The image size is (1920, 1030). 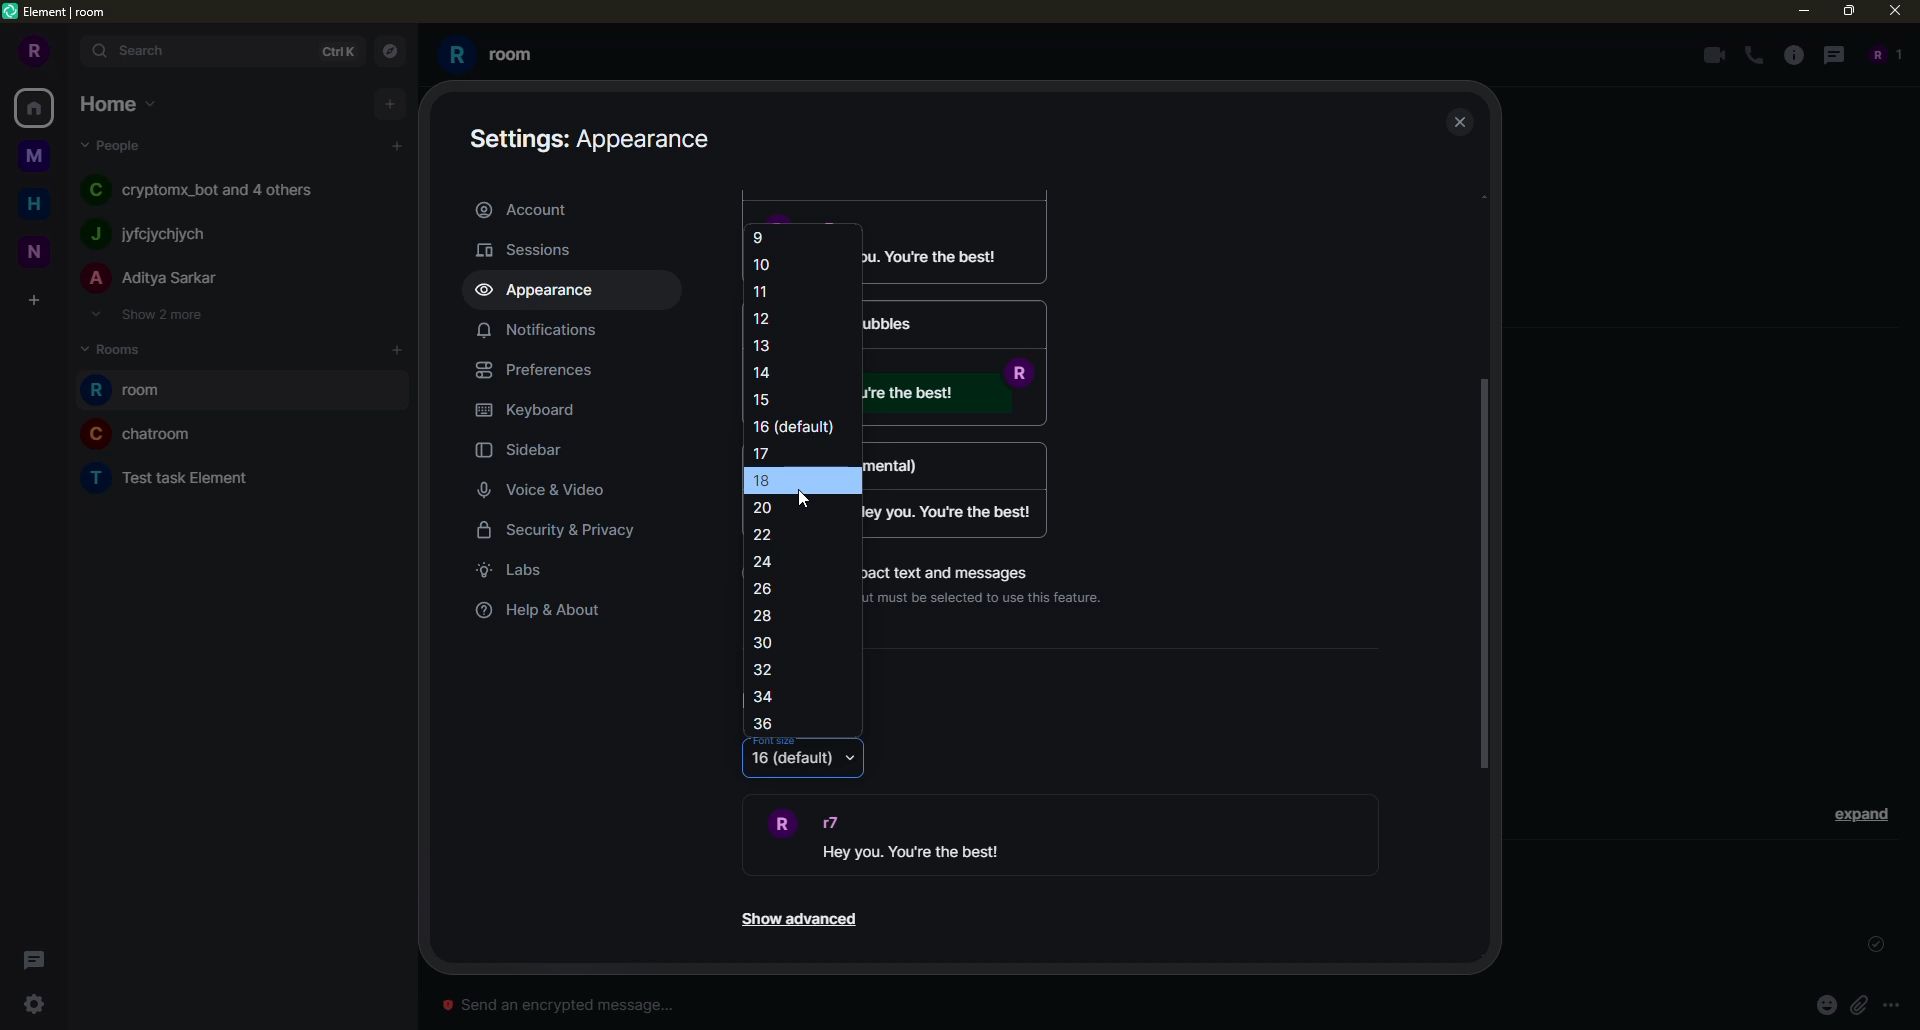 I want to click on home, so click(x=38, y=107).